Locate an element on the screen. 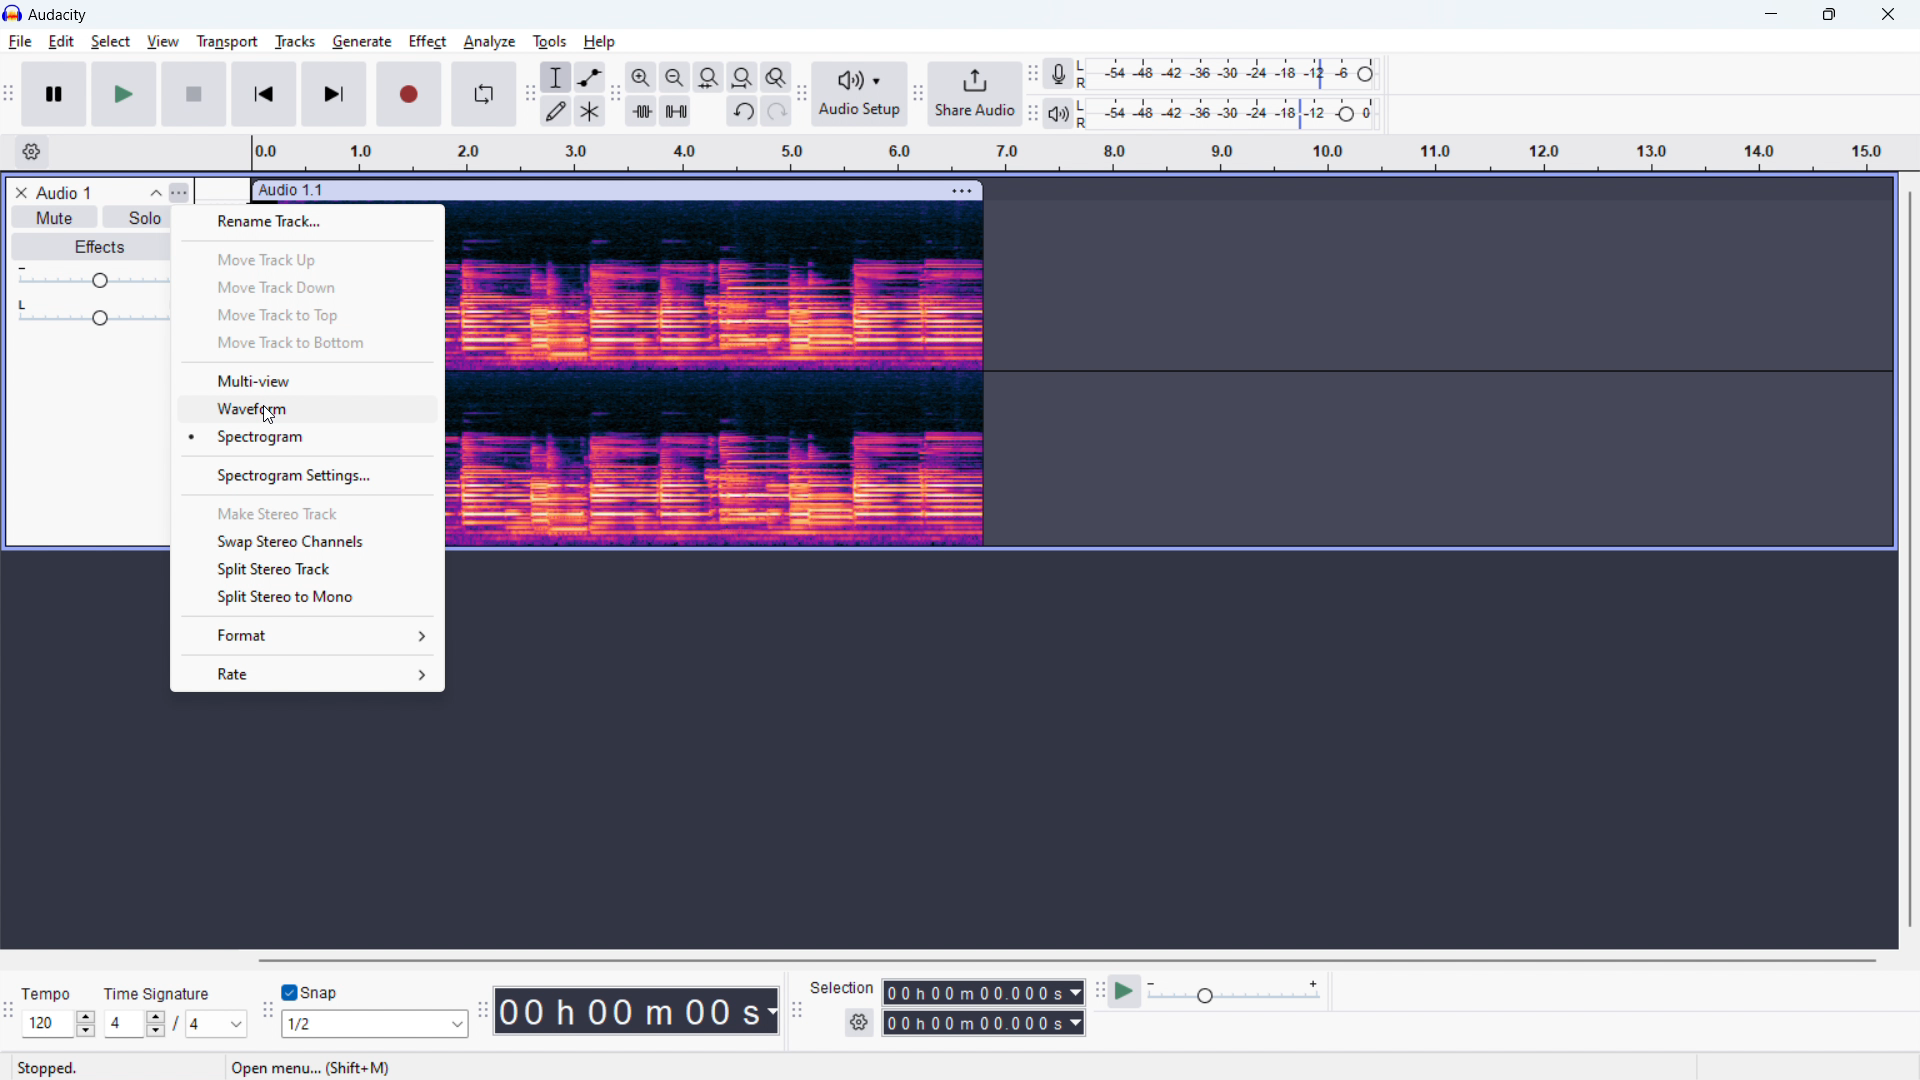  generate is located at coordinates (361, 41).